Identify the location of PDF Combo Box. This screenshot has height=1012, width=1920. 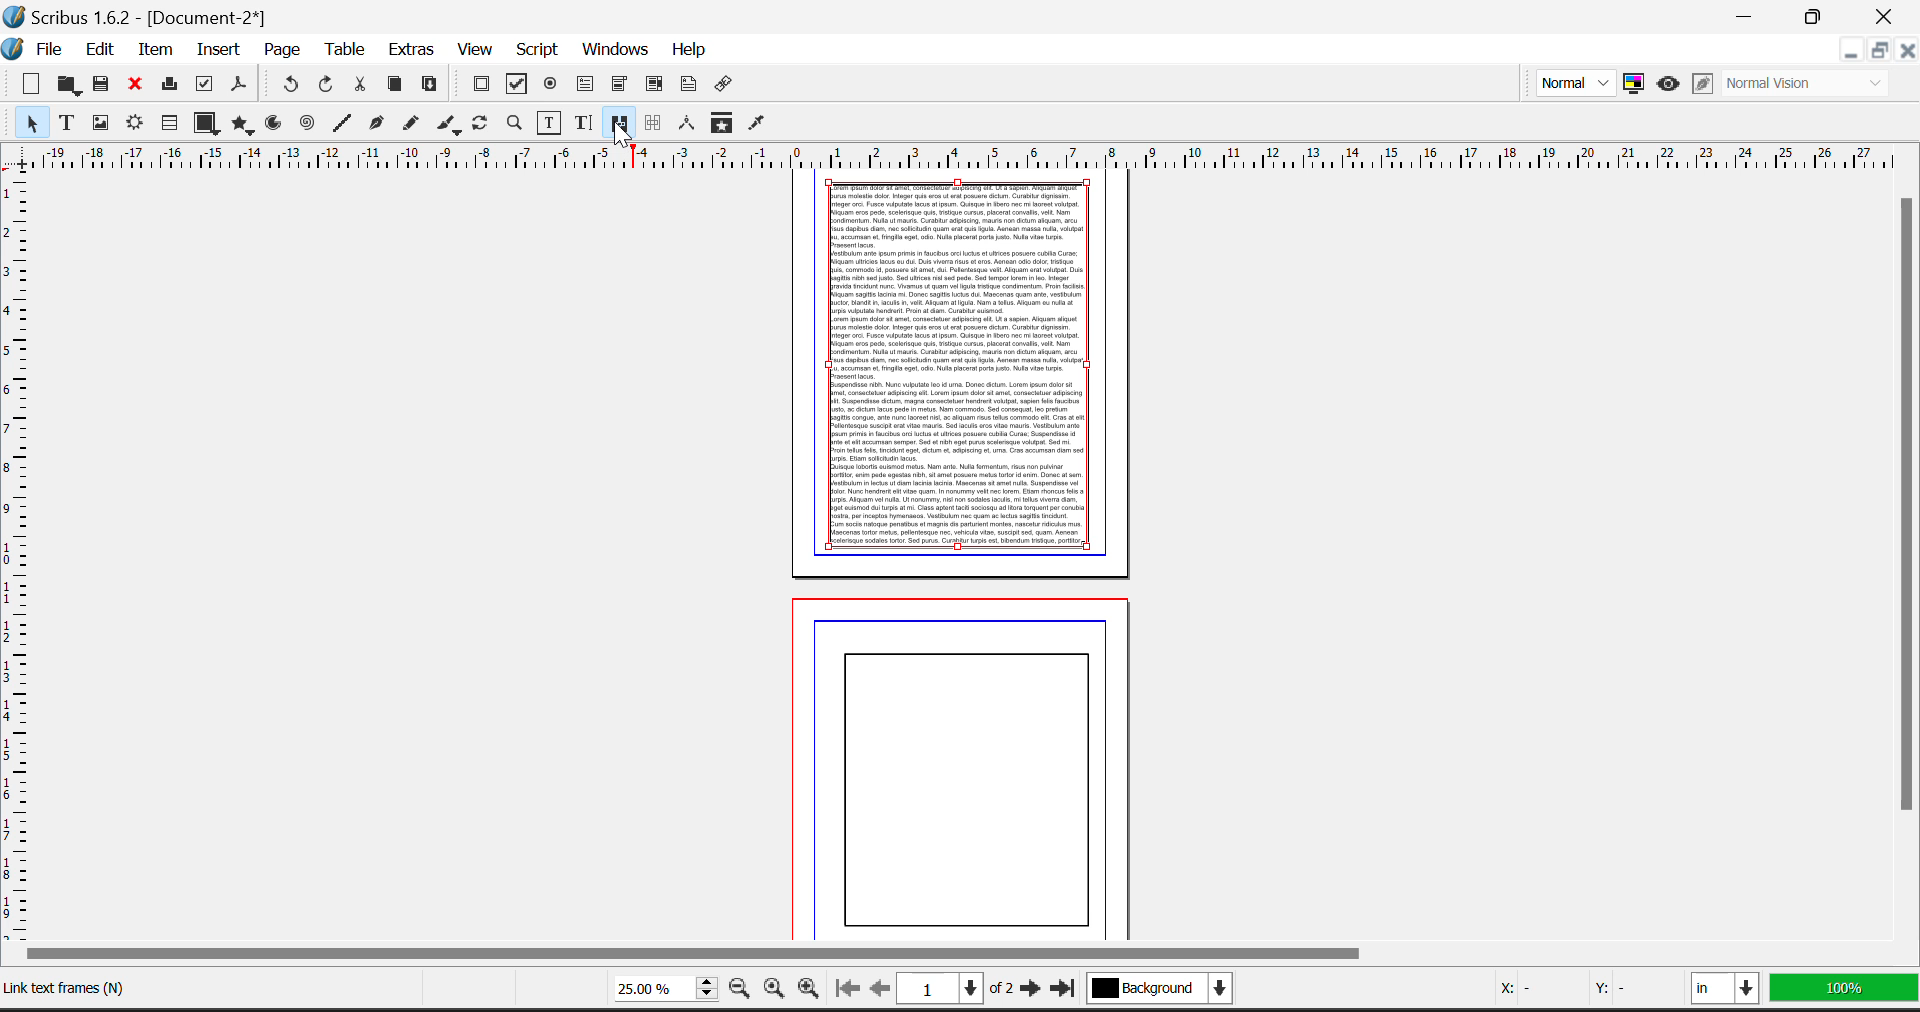
(619, 85).